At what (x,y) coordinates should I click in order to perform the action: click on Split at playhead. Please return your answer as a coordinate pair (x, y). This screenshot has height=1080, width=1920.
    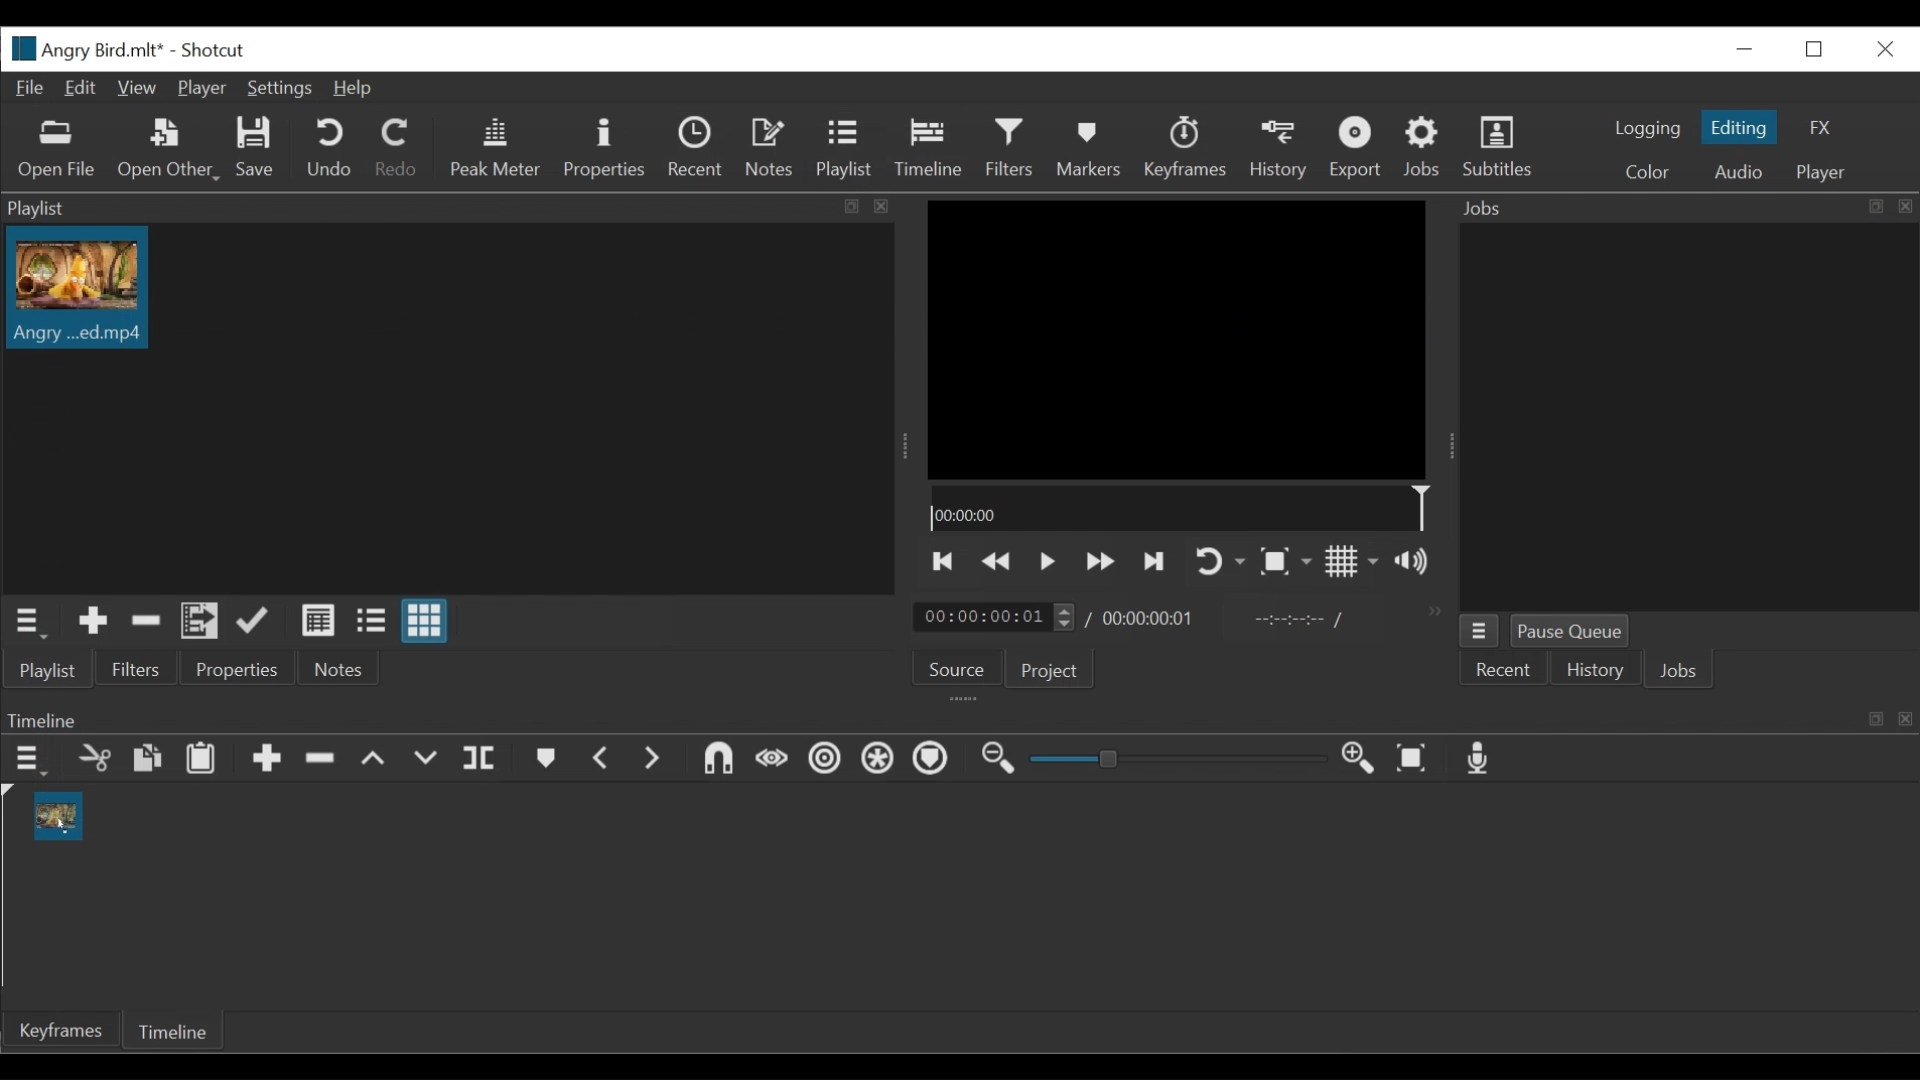
    Looking at the image, I should click on (482, 758).